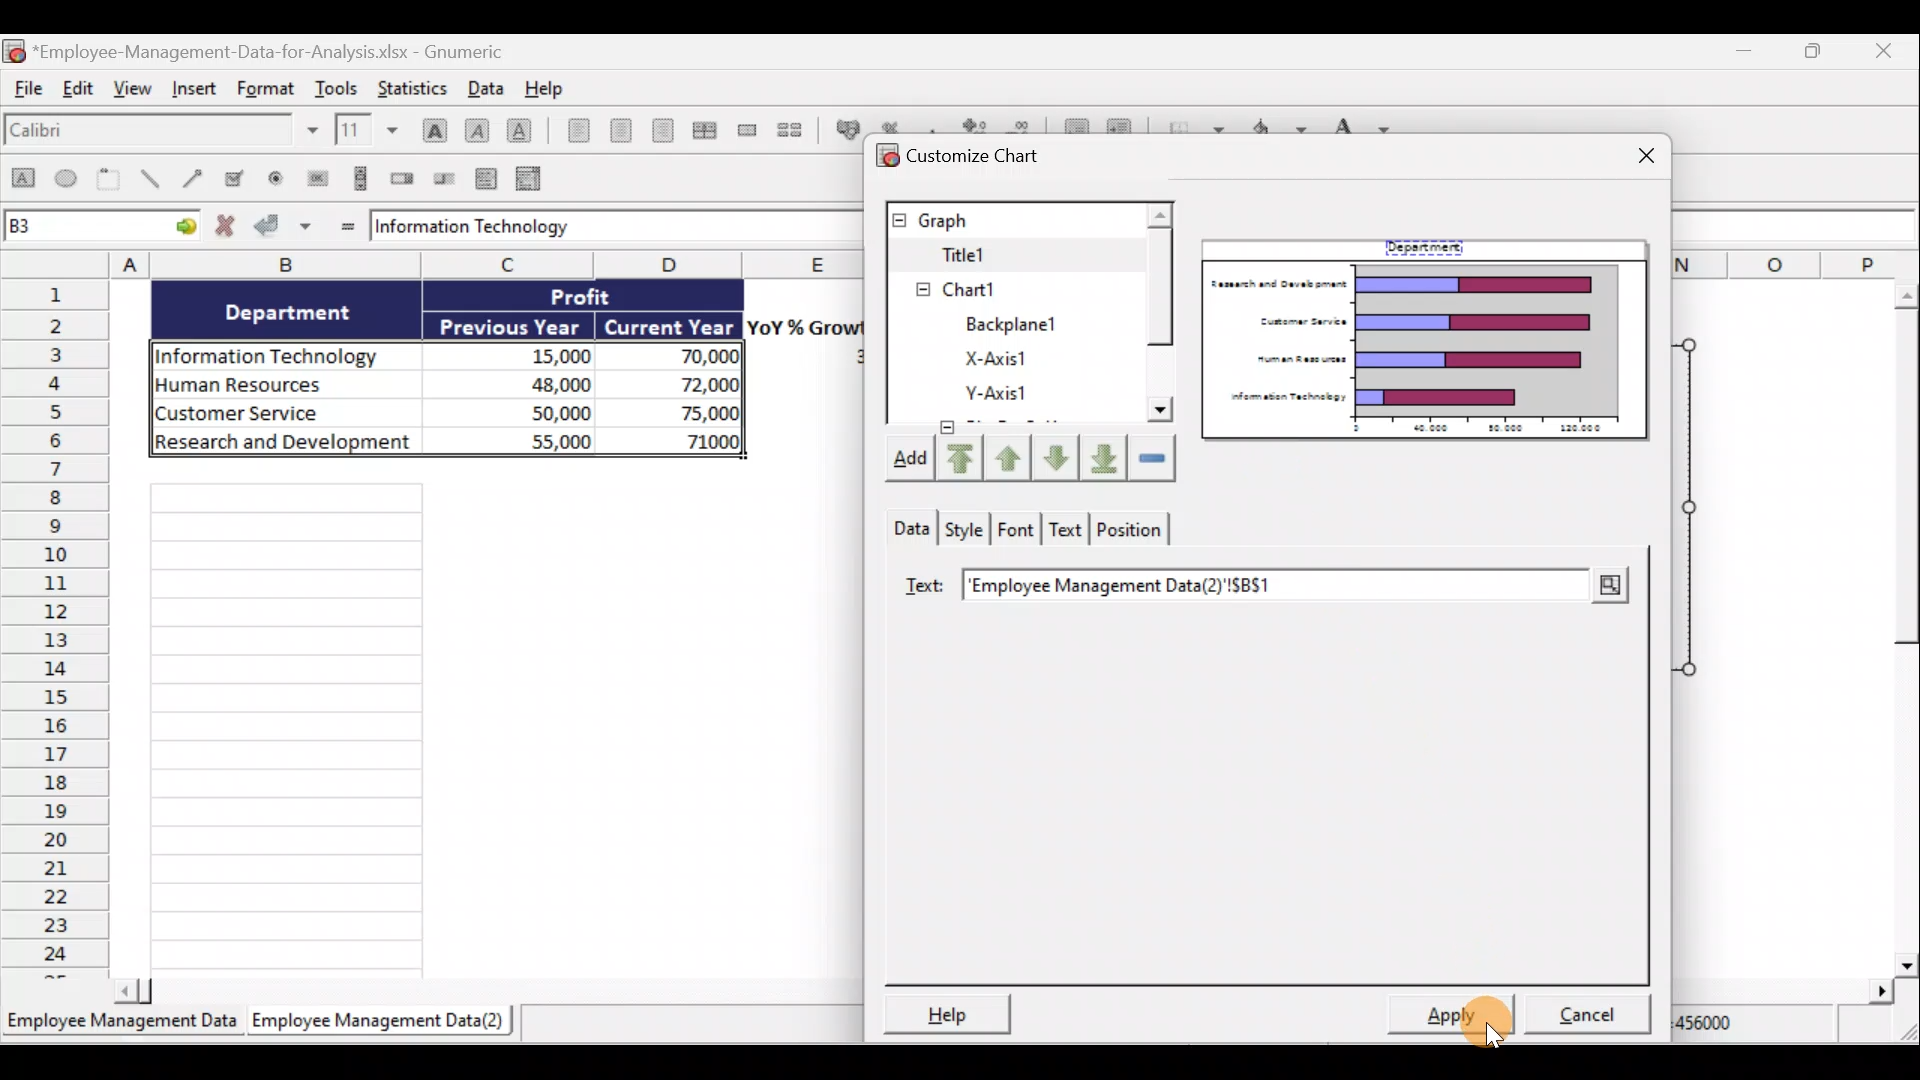  What do you see at coordinates (1819, 51) in the screenshot?
I see `Maximize` at bounding box center [1819, 51].